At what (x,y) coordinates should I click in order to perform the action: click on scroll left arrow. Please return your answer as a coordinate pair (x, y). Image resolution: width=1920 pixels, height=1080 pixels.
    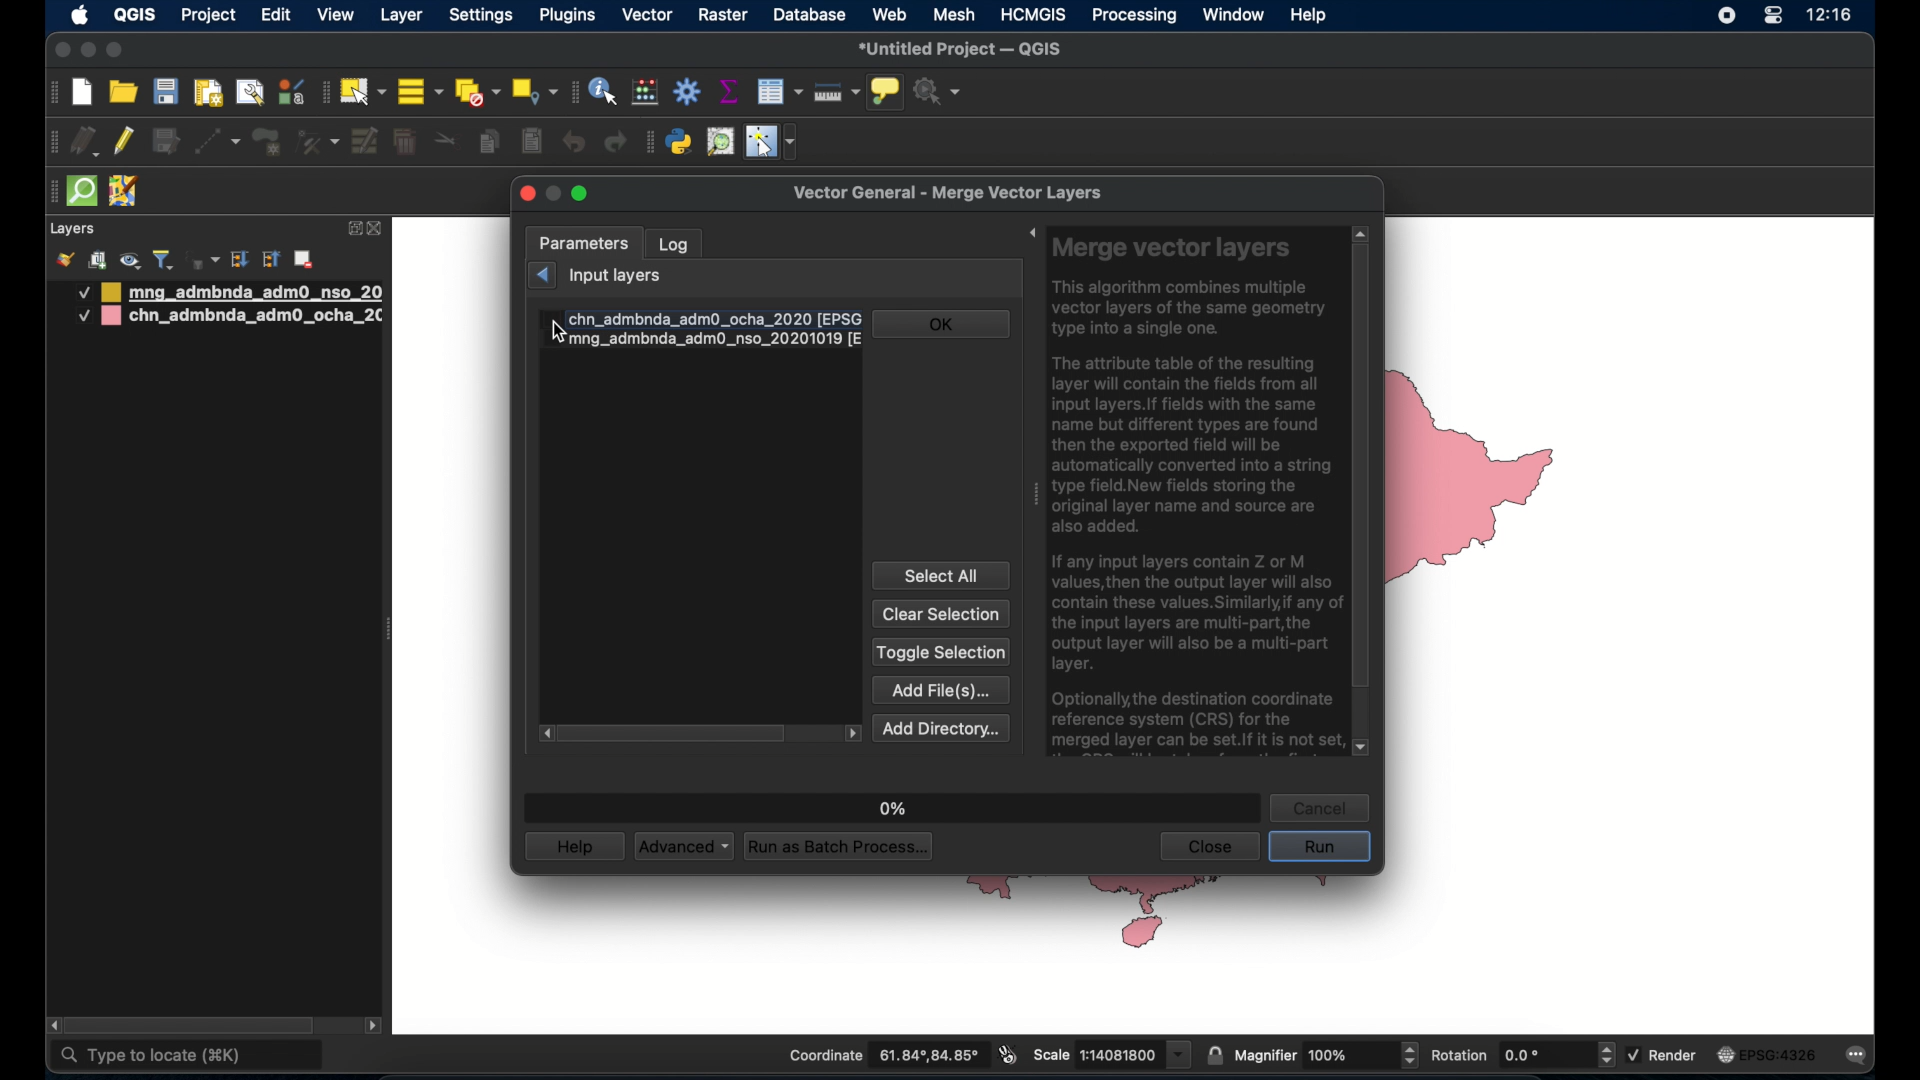
    Looking at the image, I should click on (853, 733).